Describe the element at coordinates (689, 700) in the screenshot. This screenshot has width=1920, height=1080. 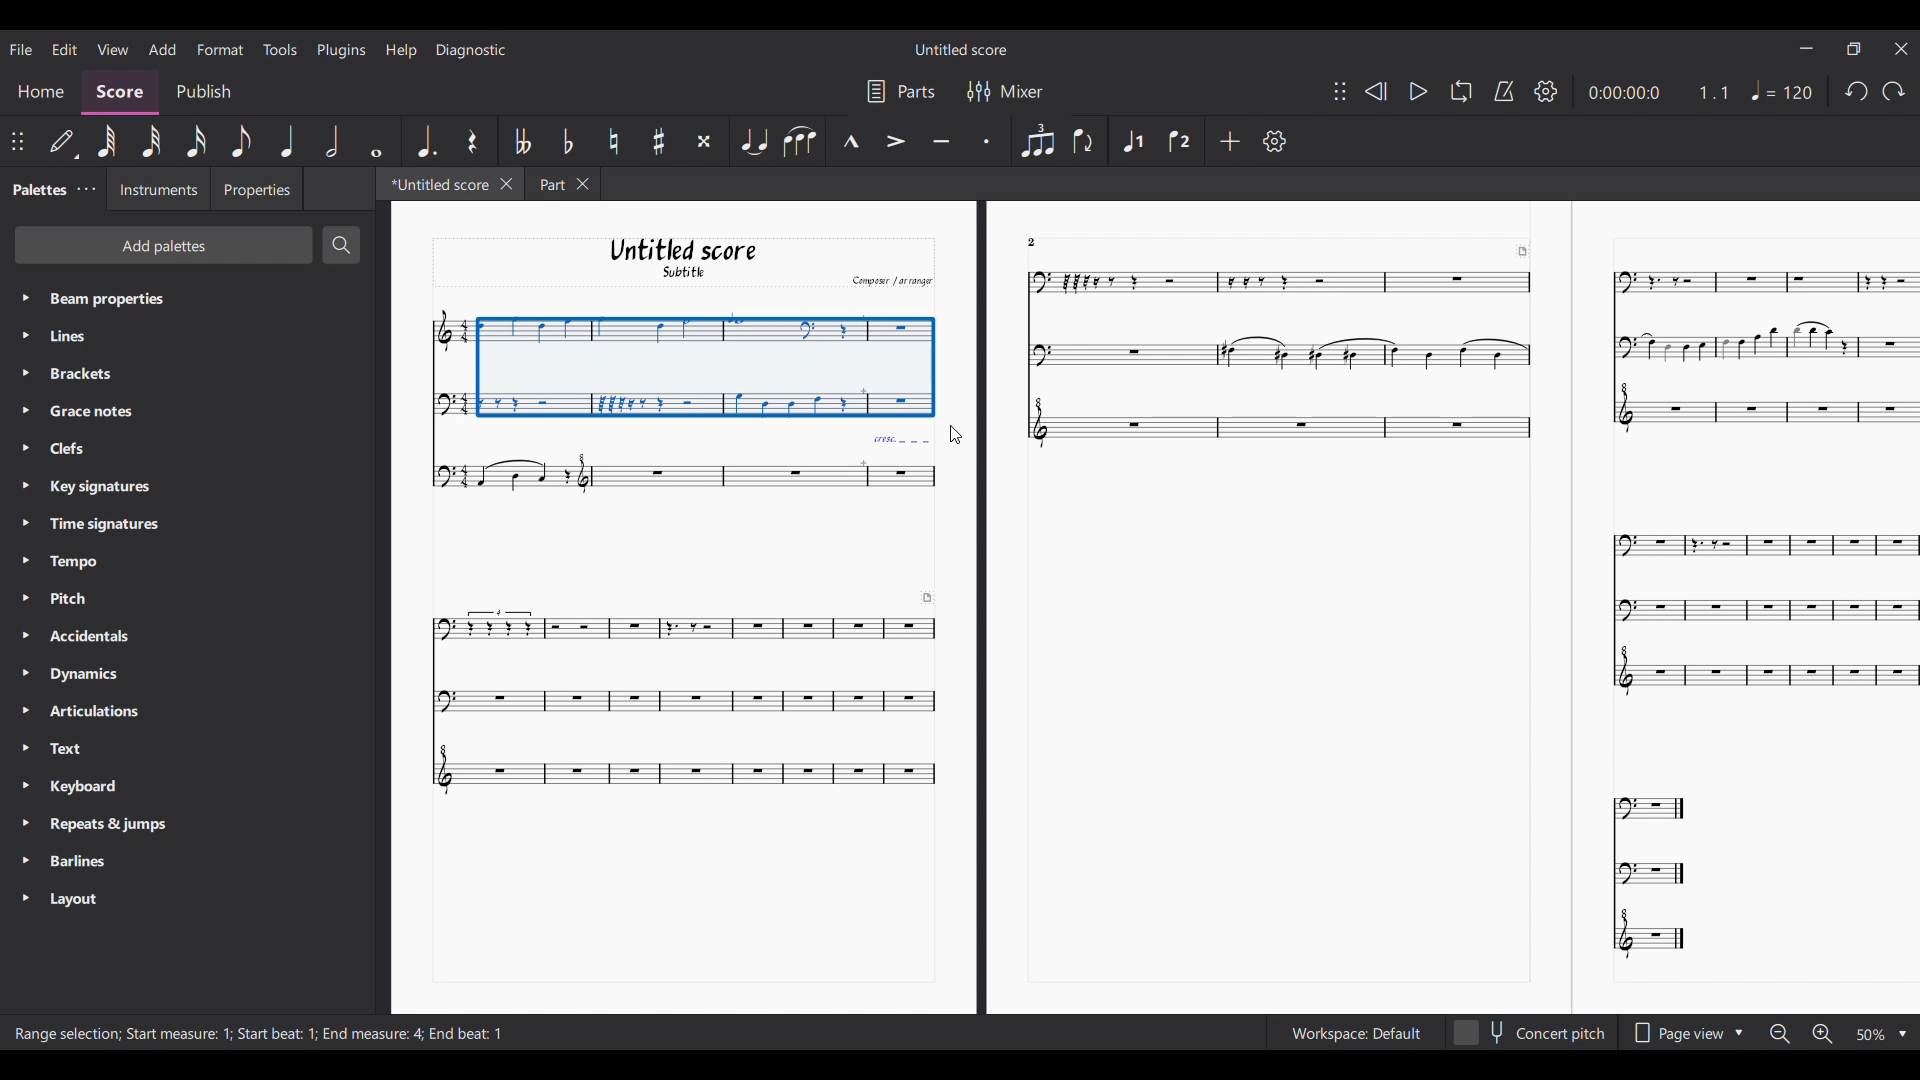
I see `` at that location.